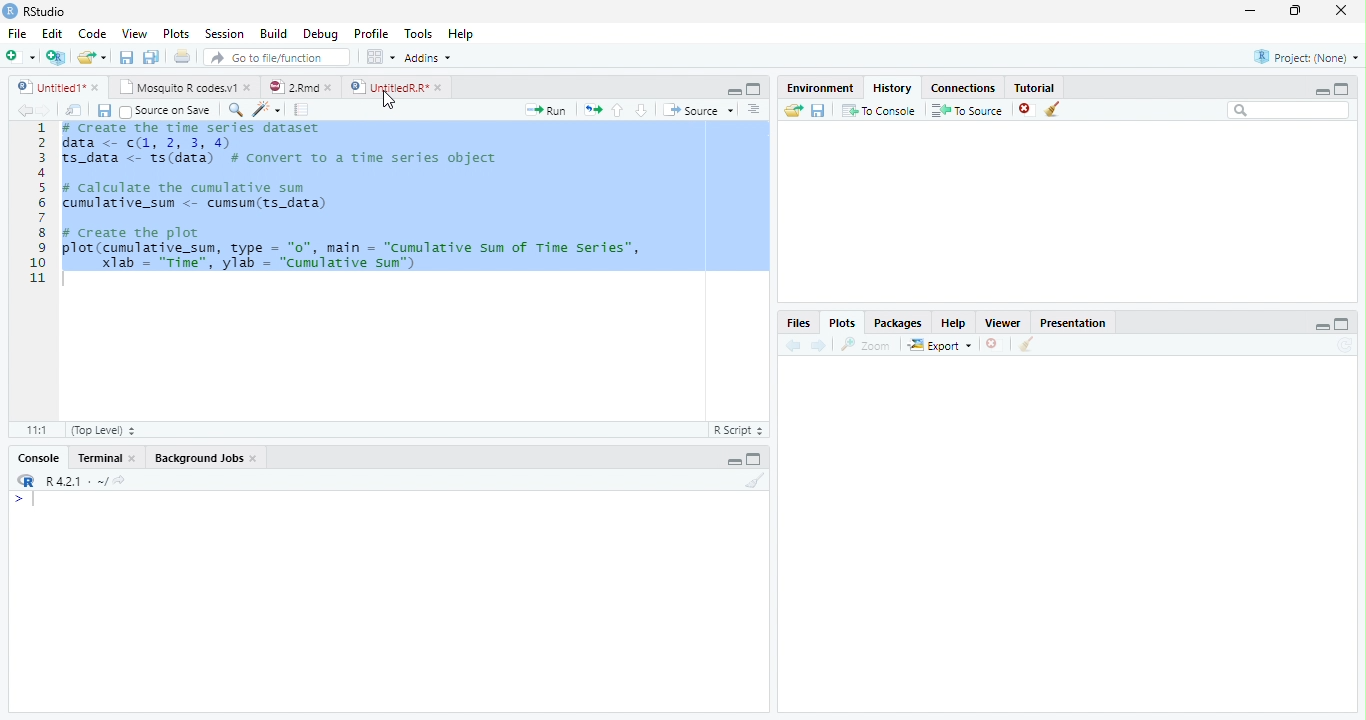  What do you see at coordinates (271, 35) in the screenshot?
I see `Build` at bounding box center [271, 35].